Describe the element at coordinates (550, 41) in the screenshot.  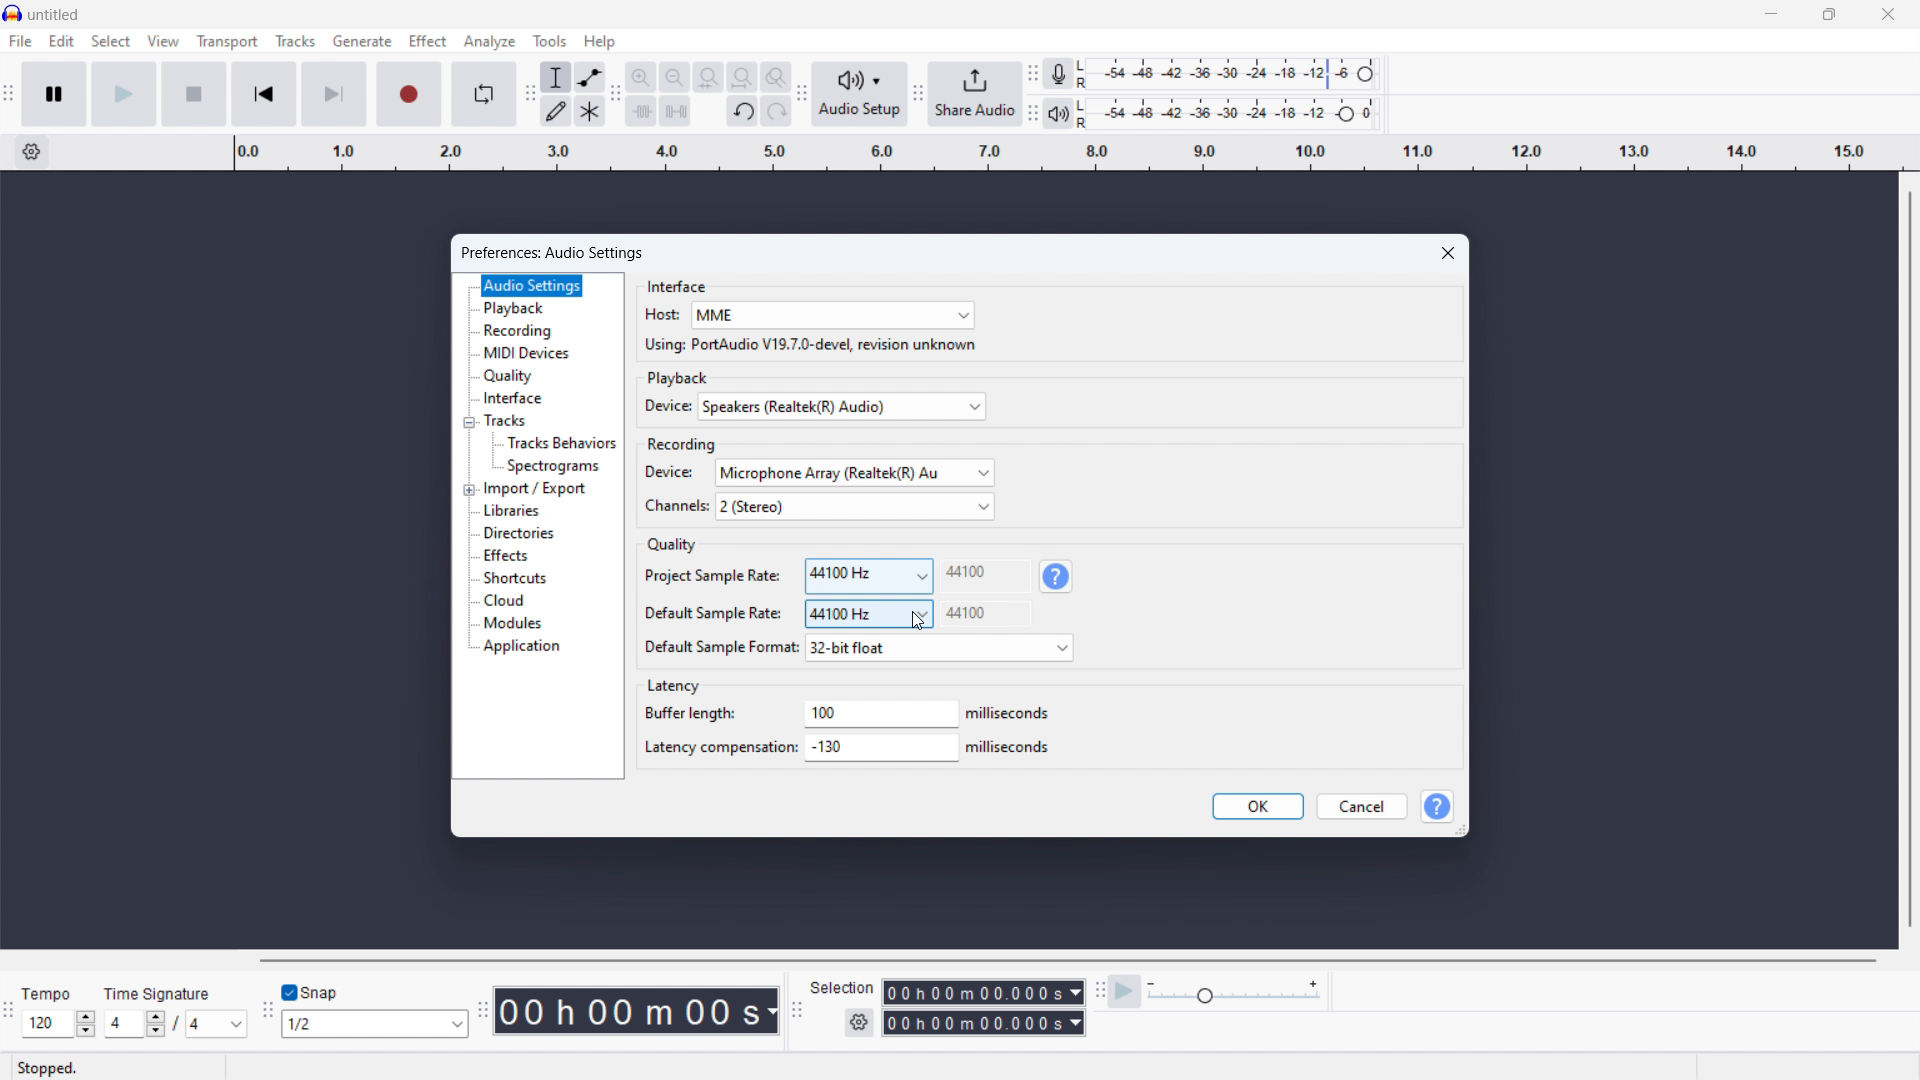
I see `tools` at that location.